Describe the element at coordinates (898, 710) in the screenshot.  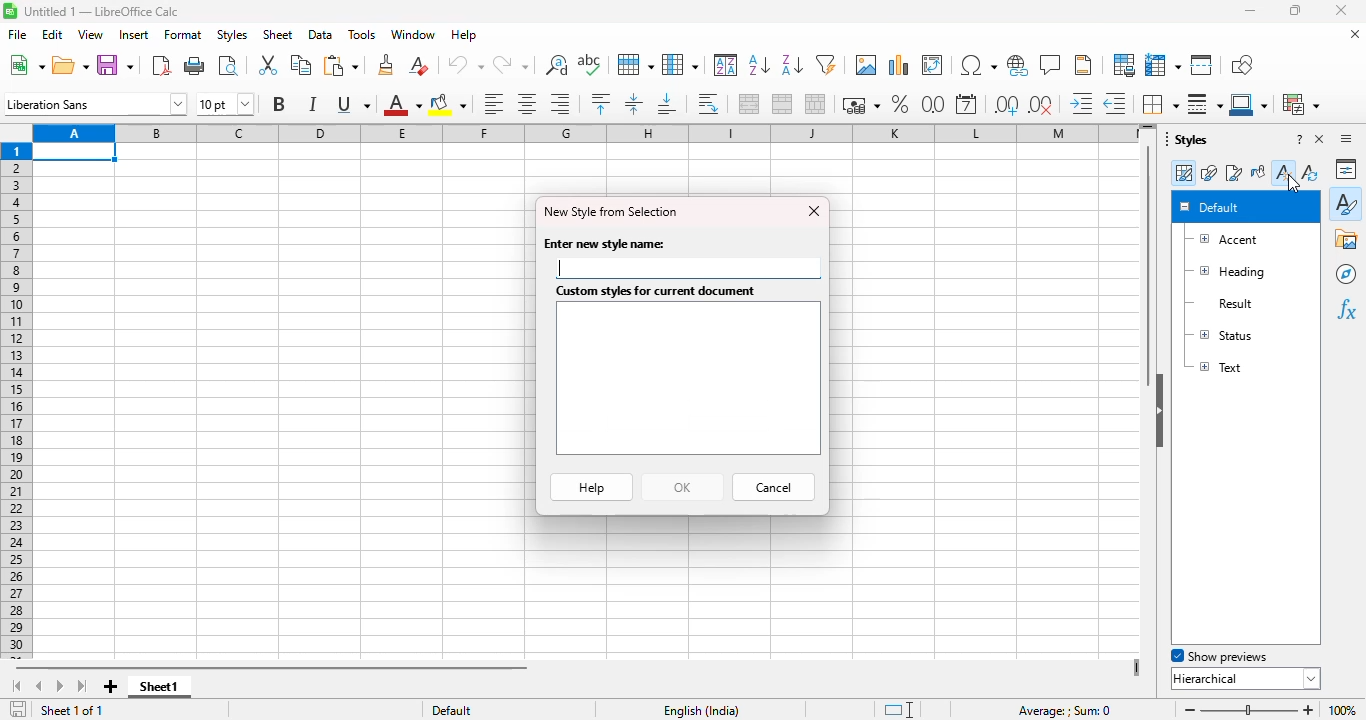
I see `standard selection` at that location.